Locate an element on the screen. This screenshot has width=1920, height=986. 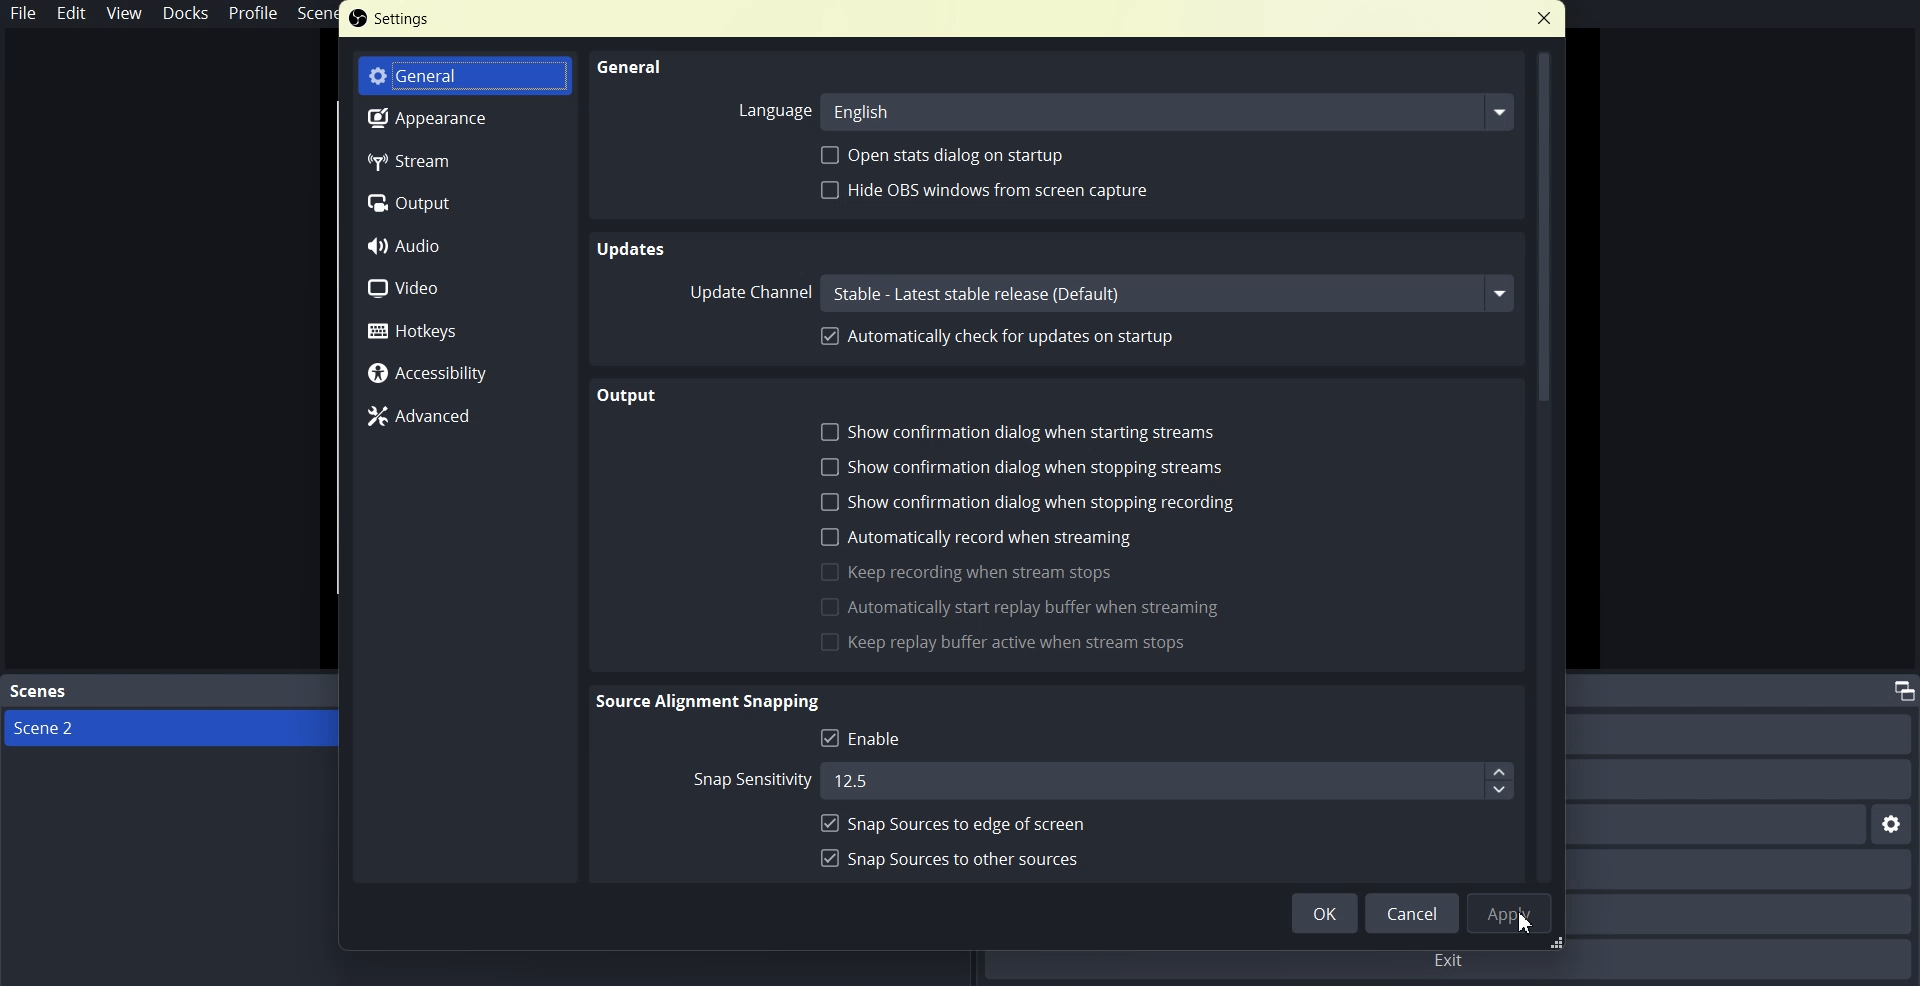
Open stats dialogue on startup is located at coordinates (950, 154).